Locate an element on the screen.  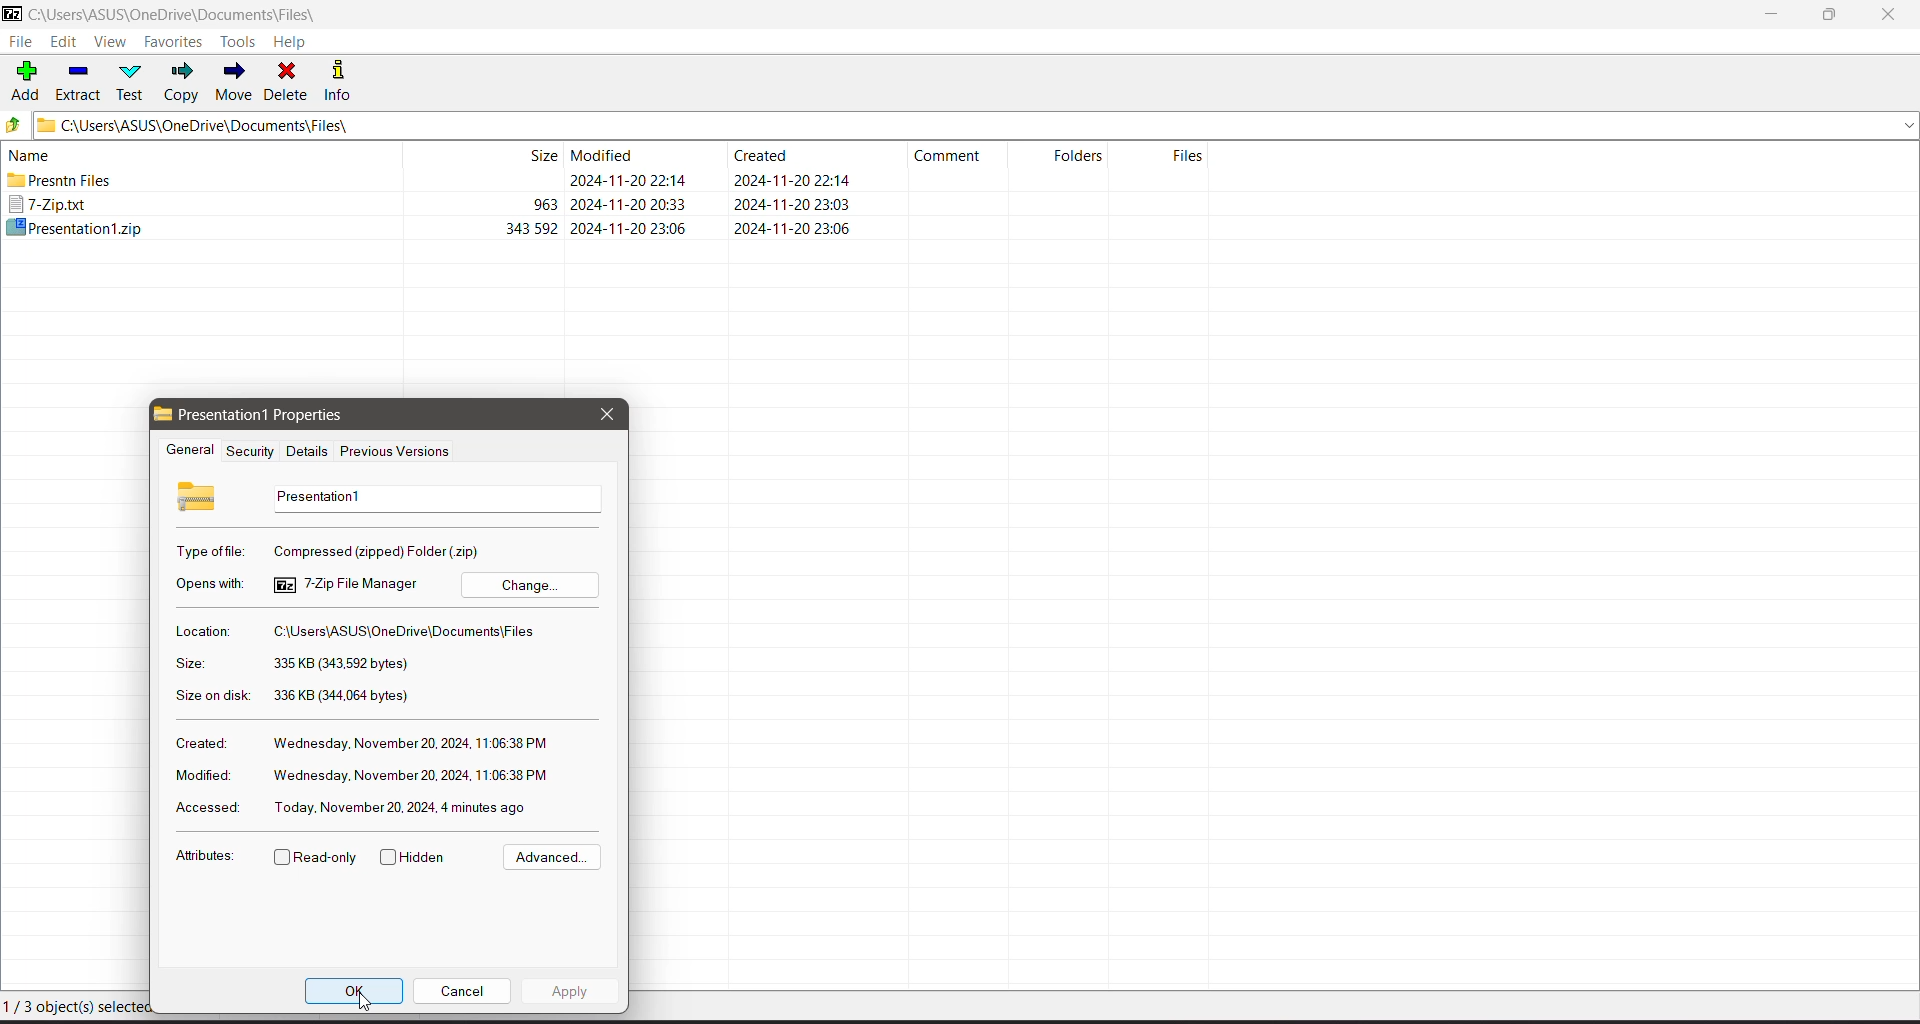
cursor is located at coordinates (367, 1004).